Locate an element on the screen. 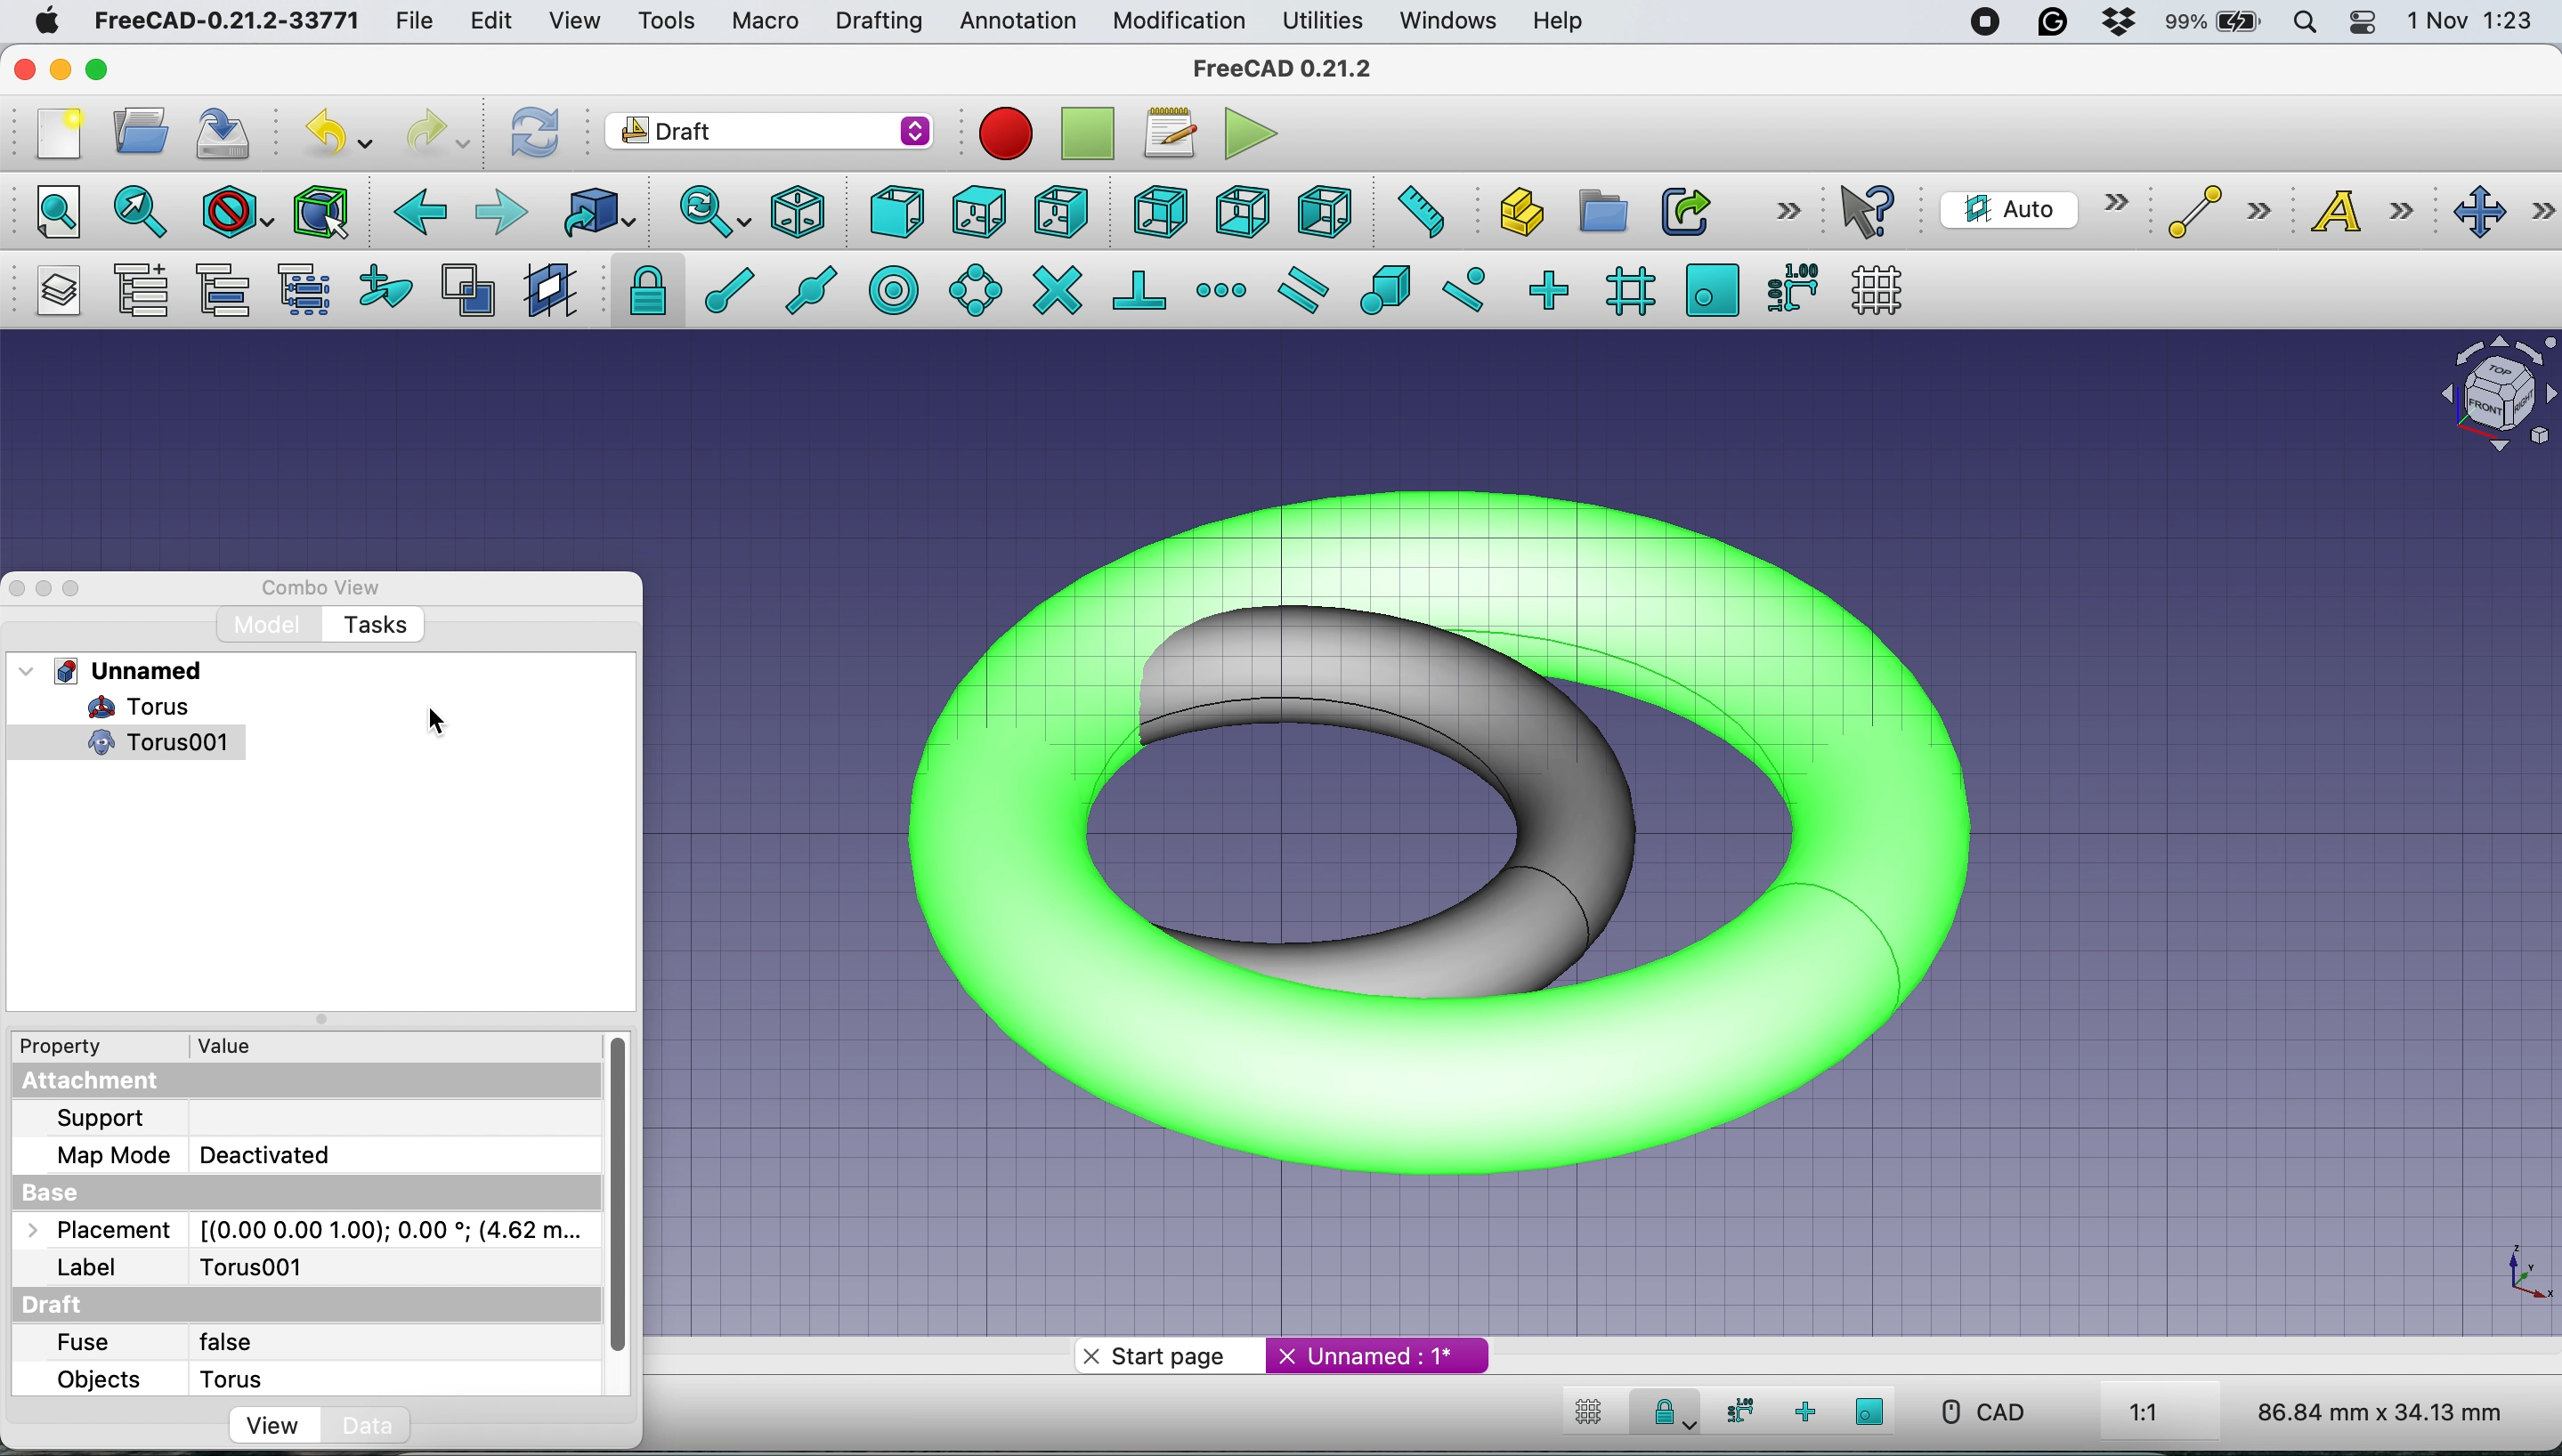 The height and width of the screenshot is (1456, 2562). current working plane is located at coordinates (2033, 208).